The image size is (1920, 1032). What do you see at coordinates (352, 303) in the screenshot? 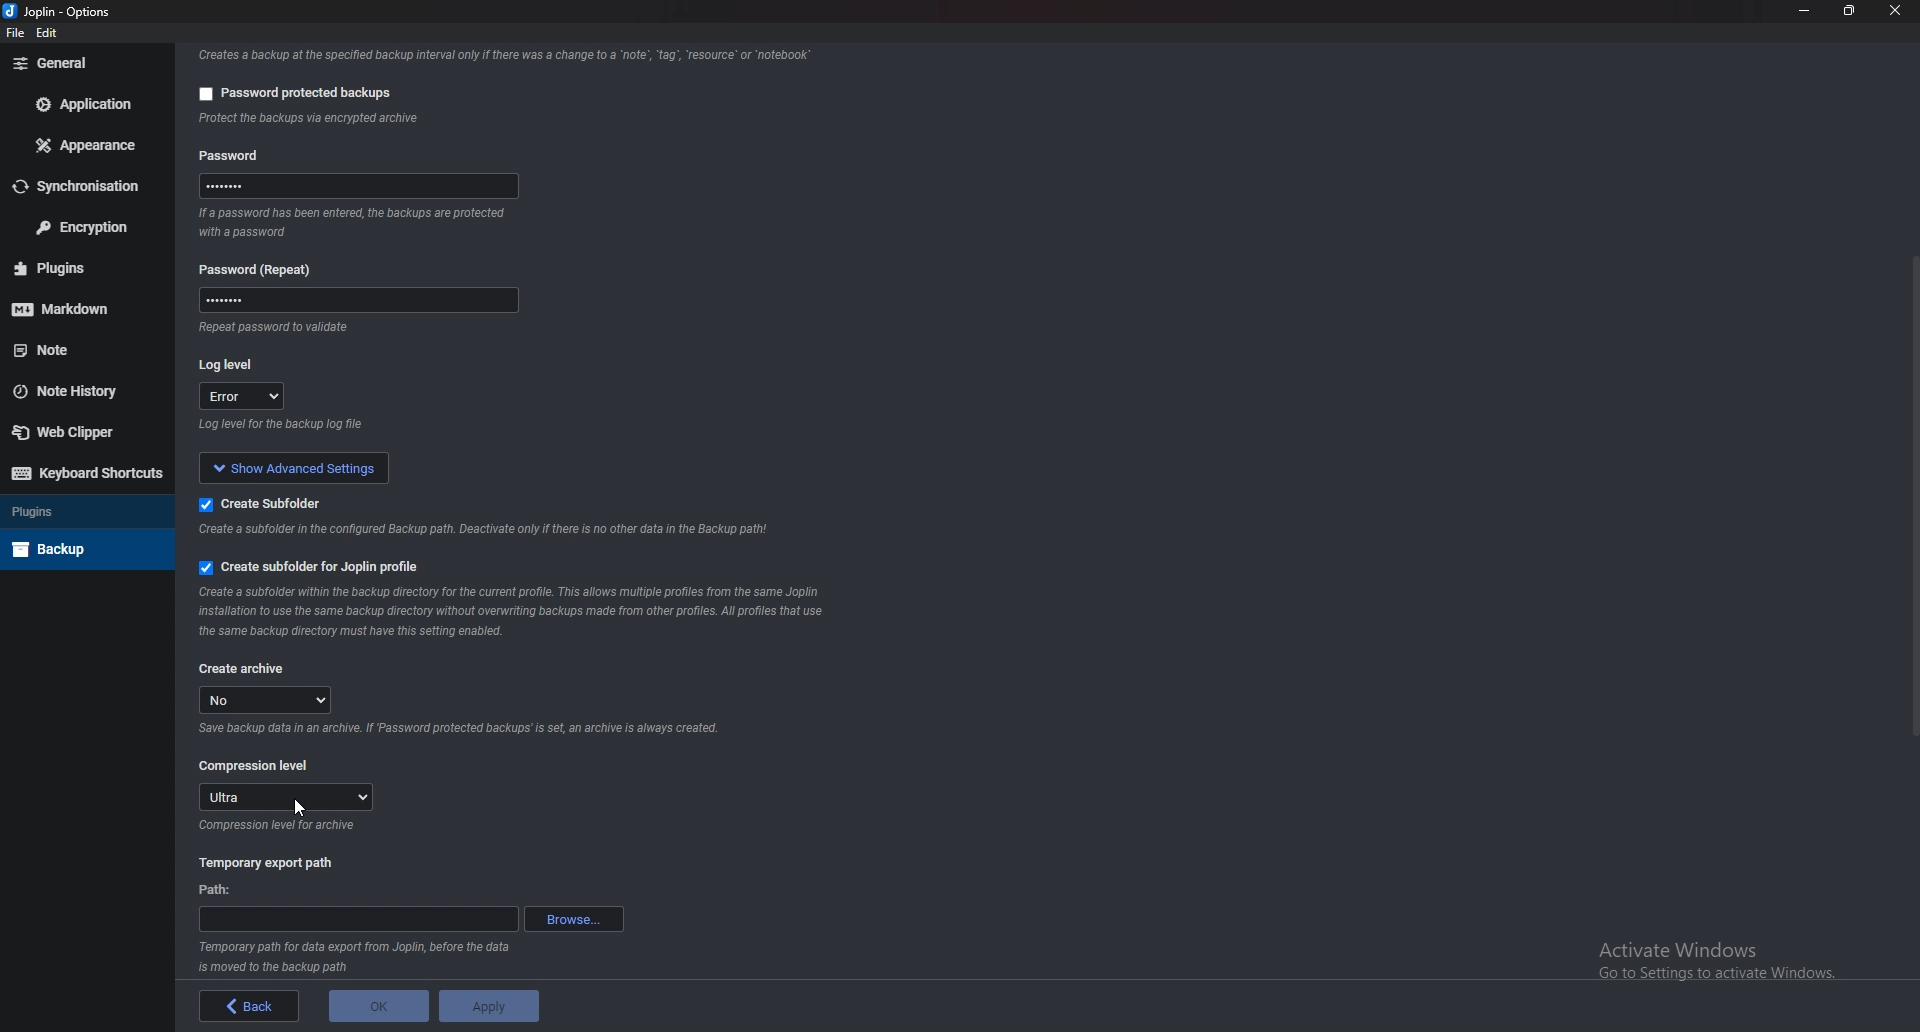
I see `password` at bounding box center [352, 303].